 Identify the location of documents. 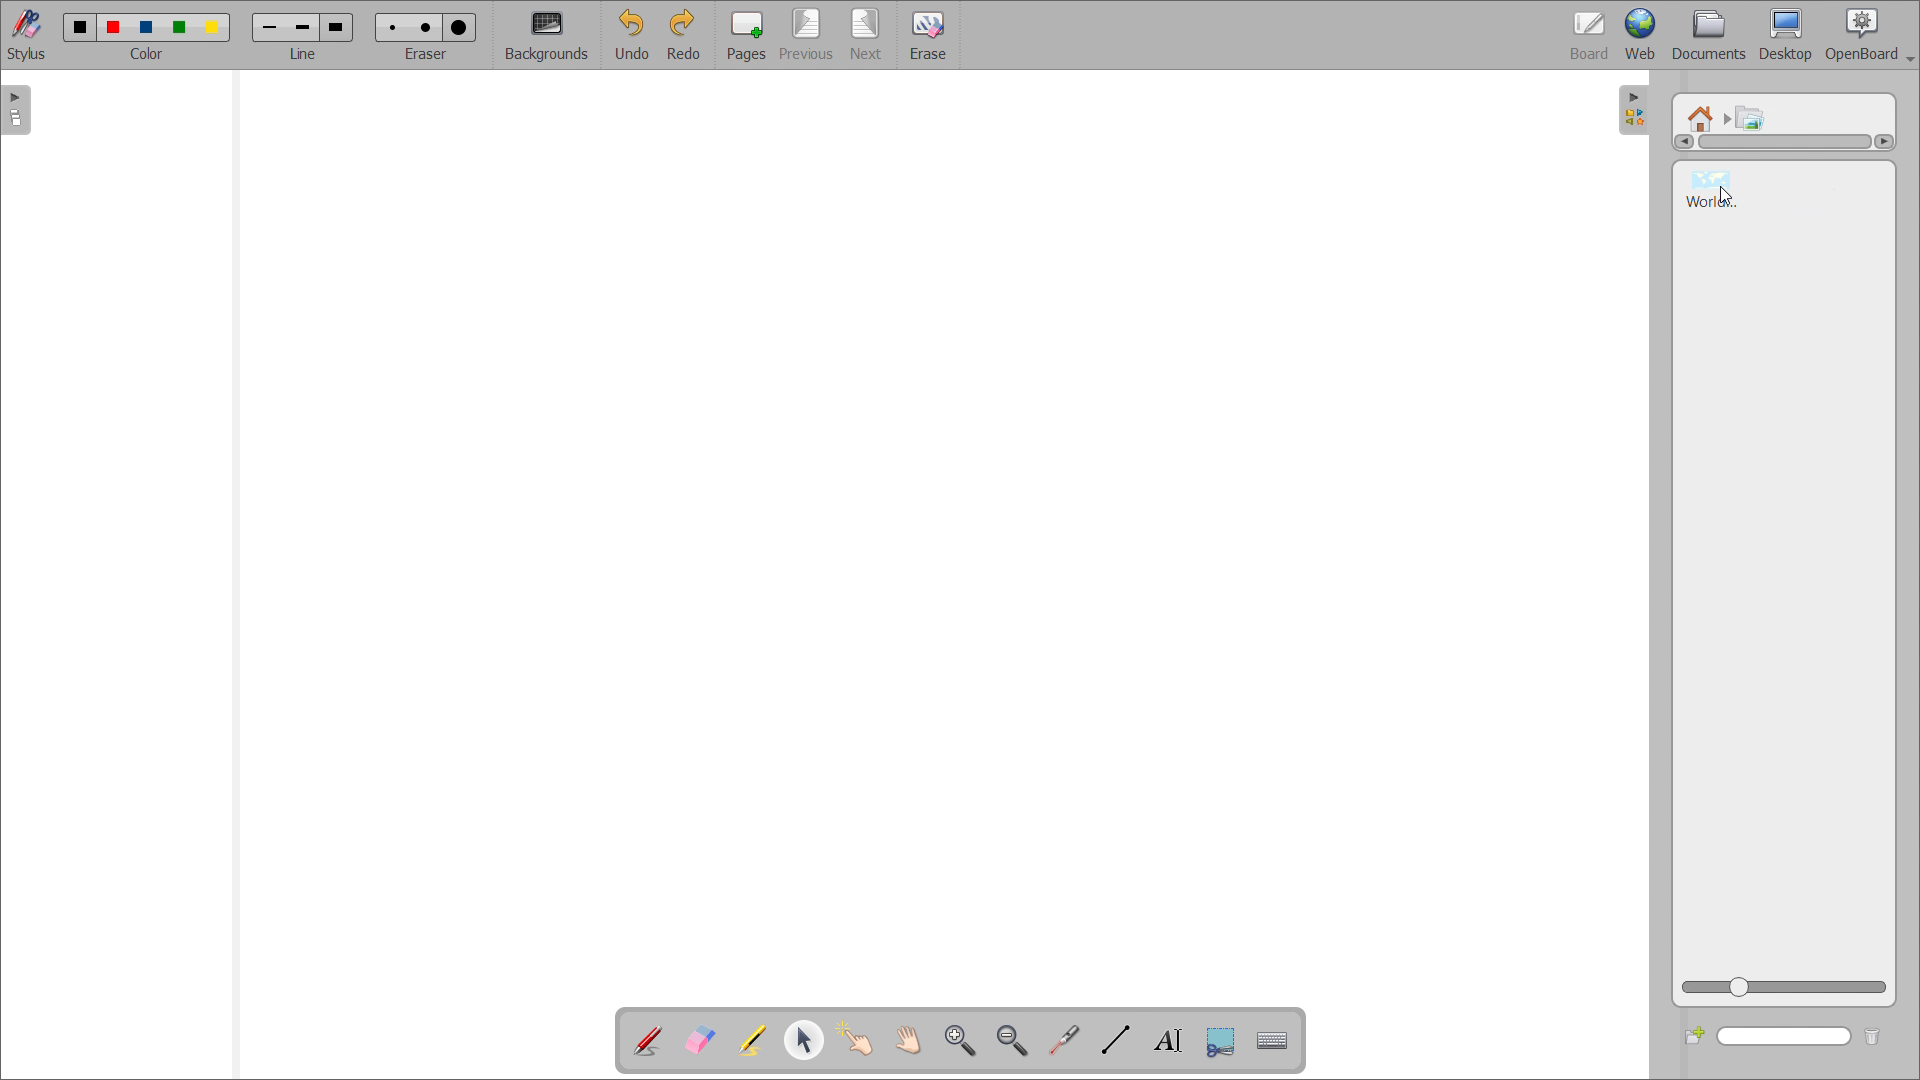
(1709, 35).